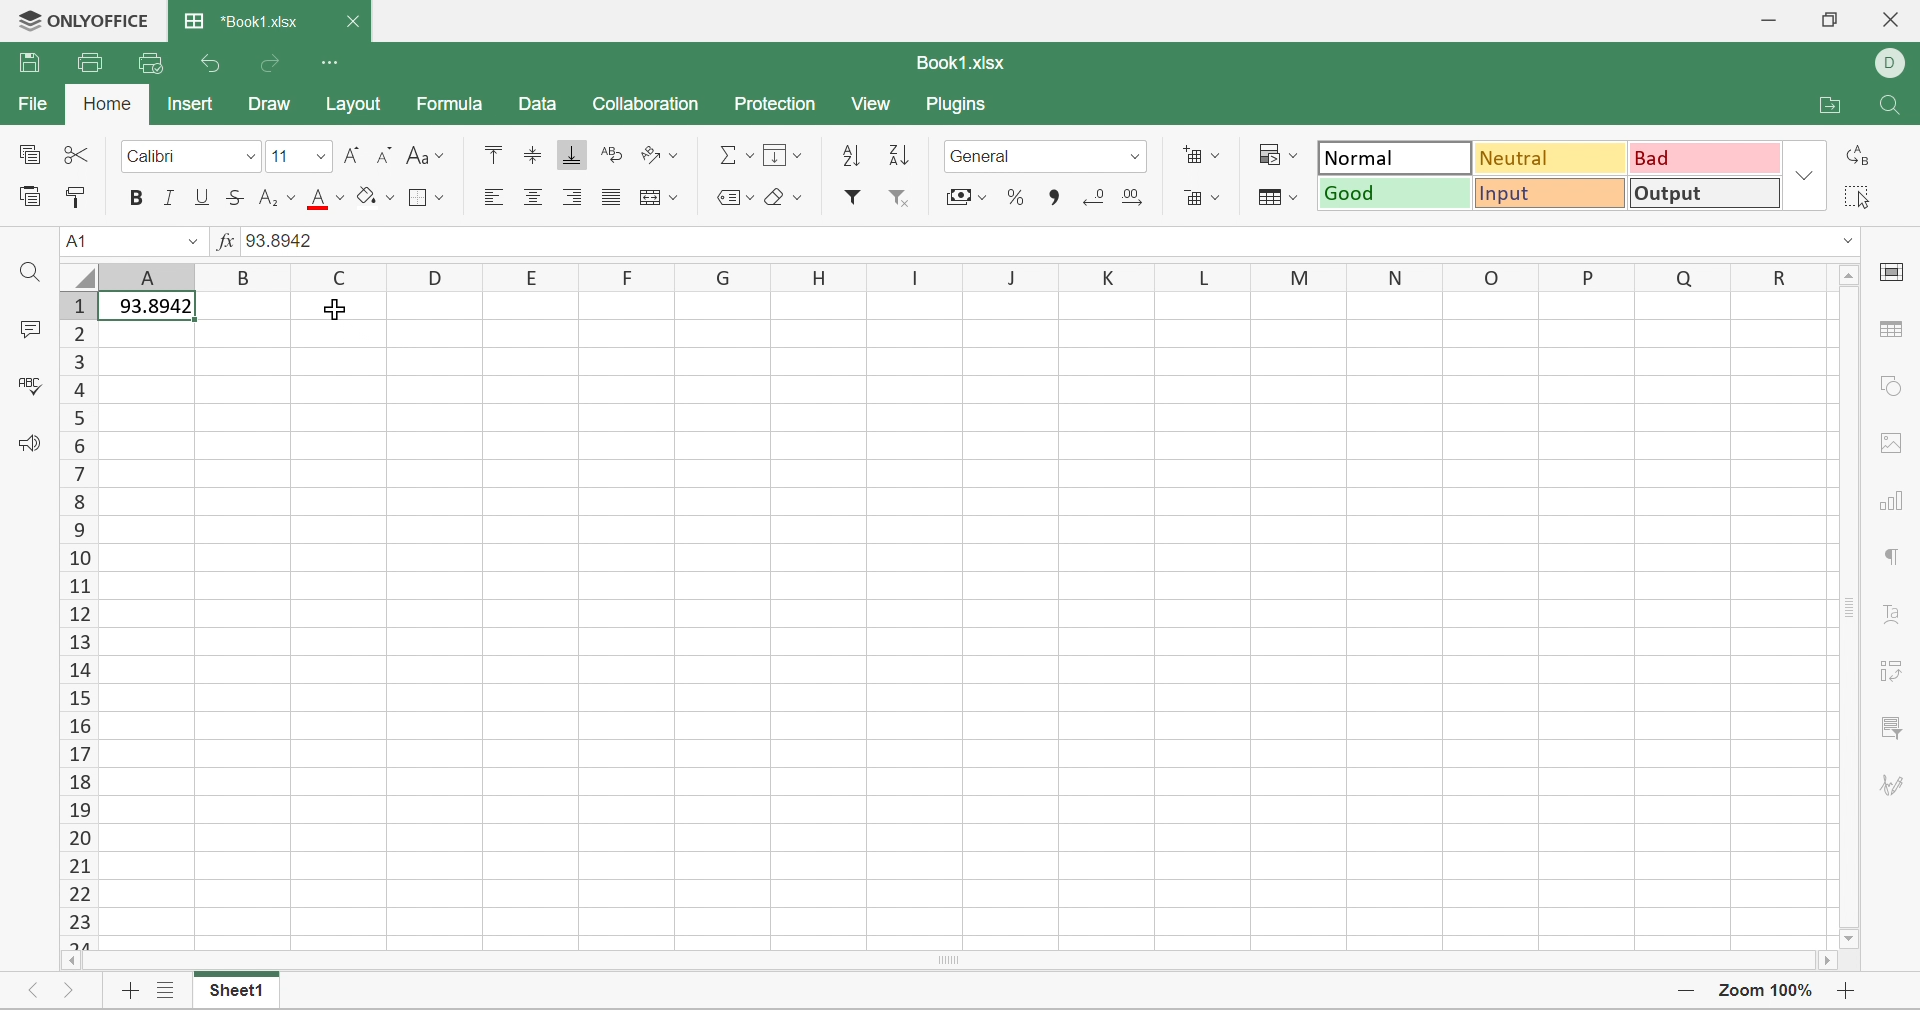  Describe the element at coordinates (781, 153) in the screenshot. I see `Fill` at that location.